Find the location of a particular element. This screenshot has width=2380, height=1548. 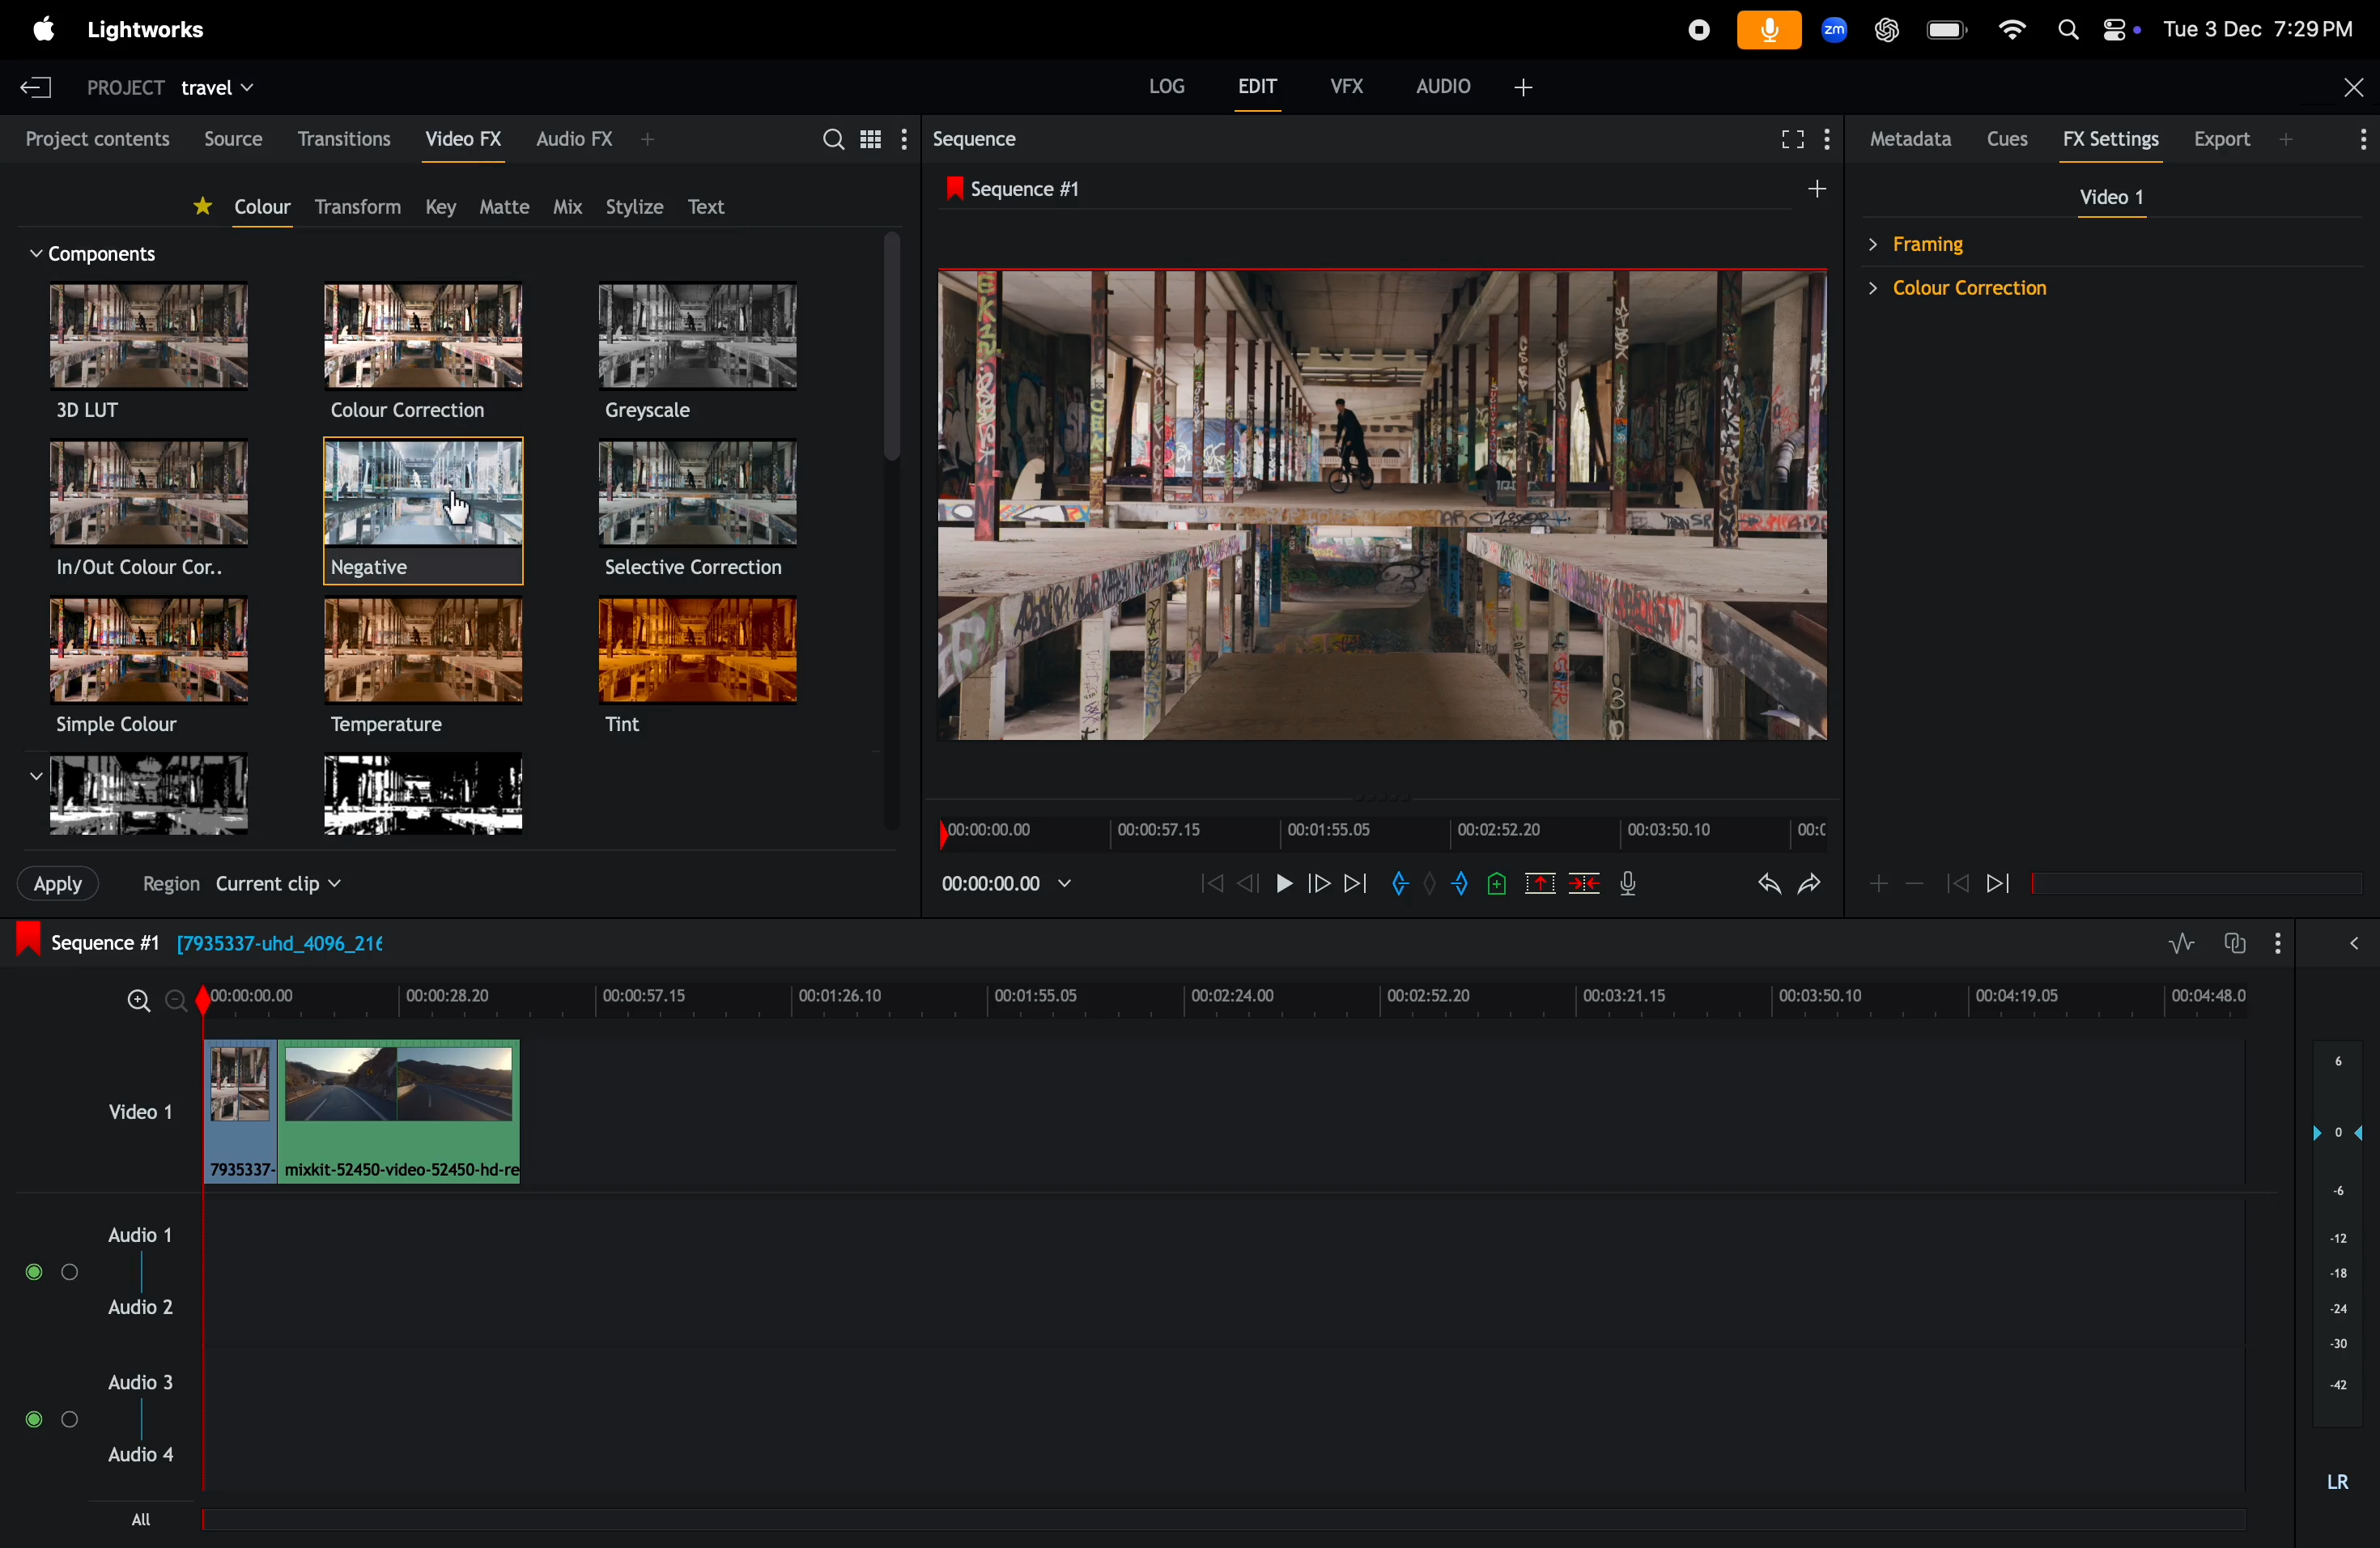

zoom out is located at coordinates (139, 1002).